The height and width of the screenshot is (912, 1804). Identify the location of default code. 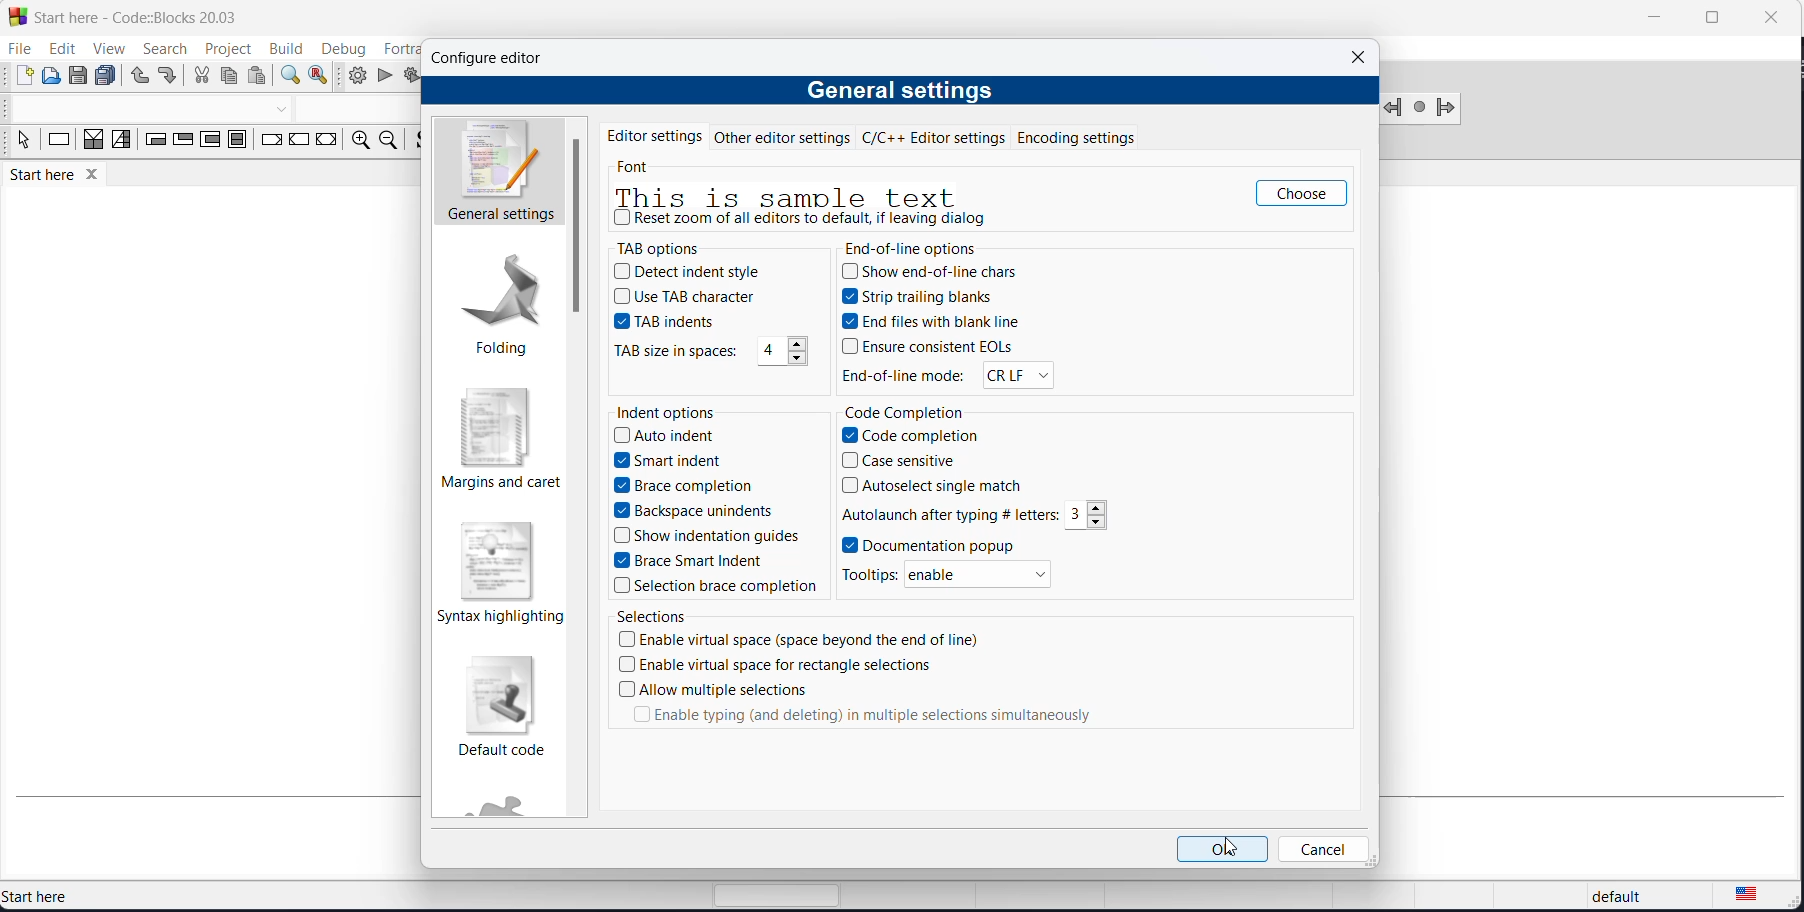
(506, 705).